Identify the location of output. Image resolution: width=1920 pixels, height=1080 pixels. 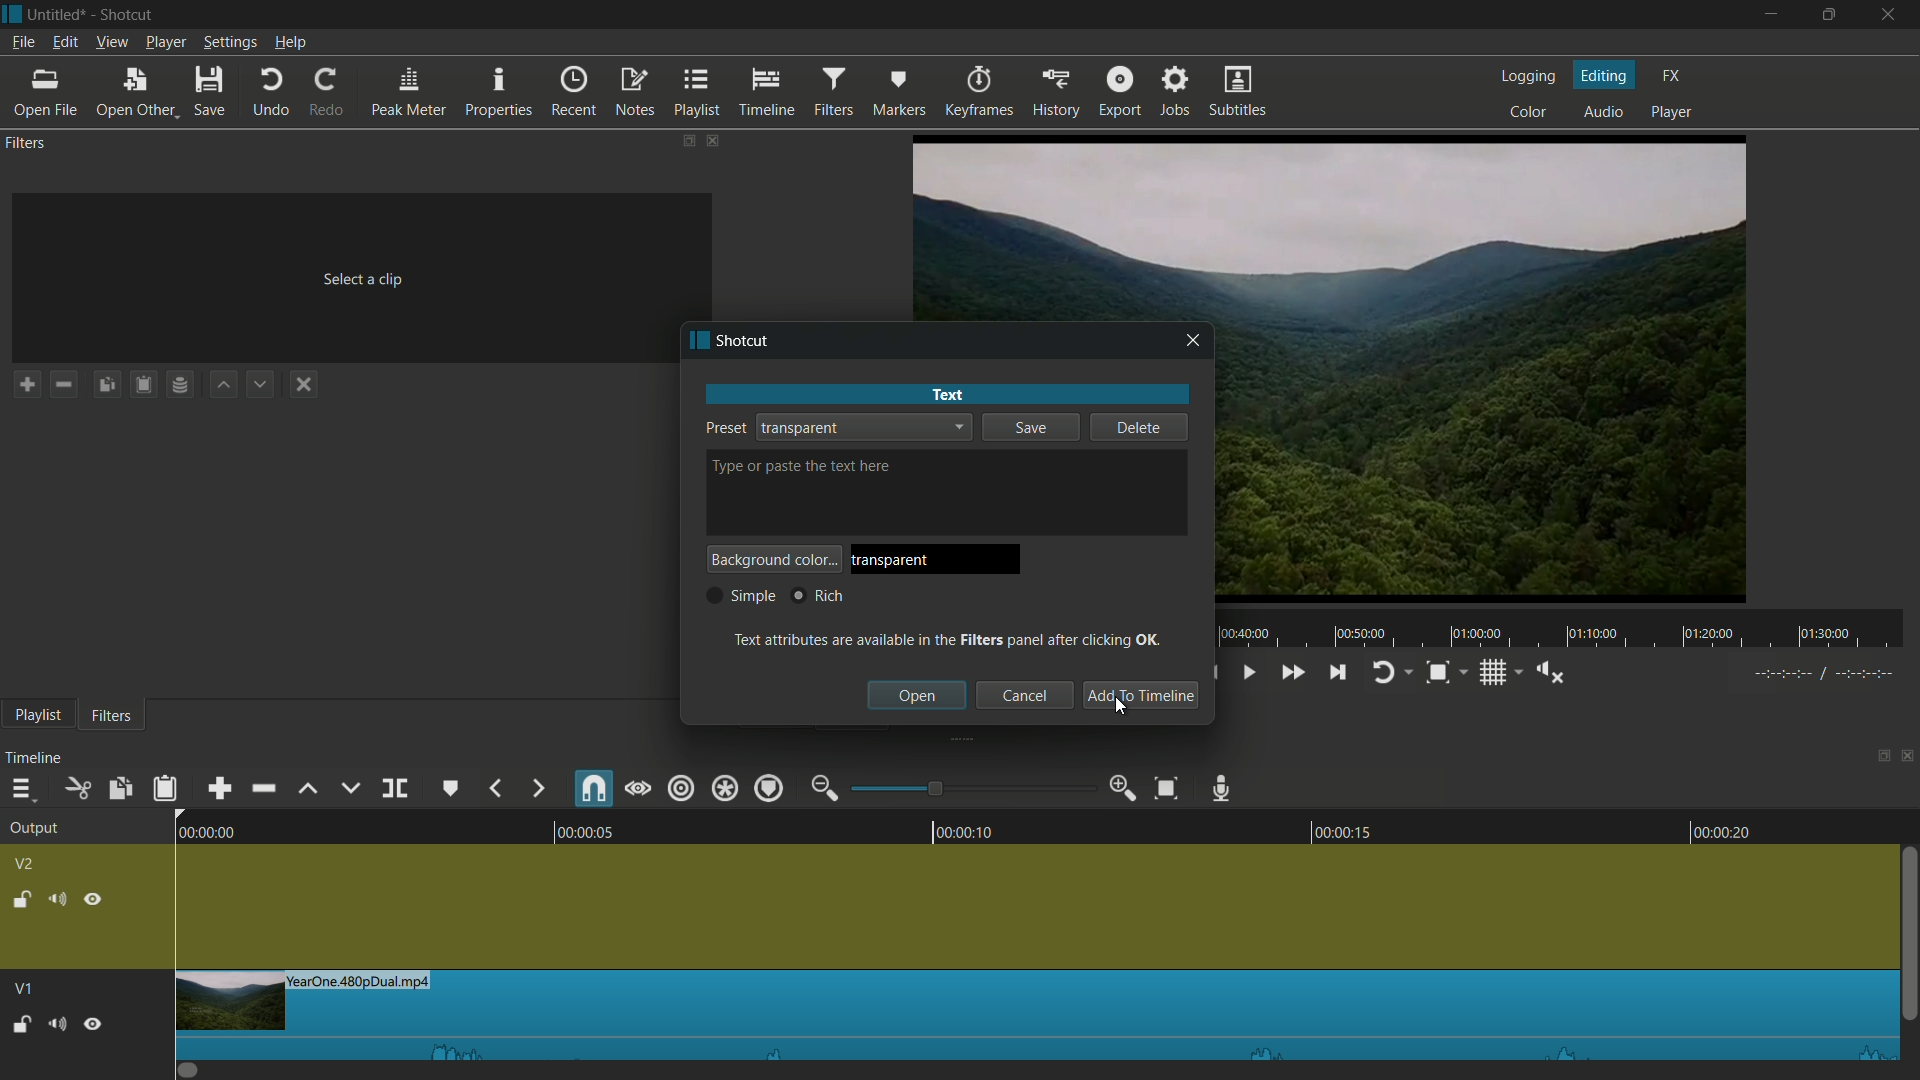
(32, 829).